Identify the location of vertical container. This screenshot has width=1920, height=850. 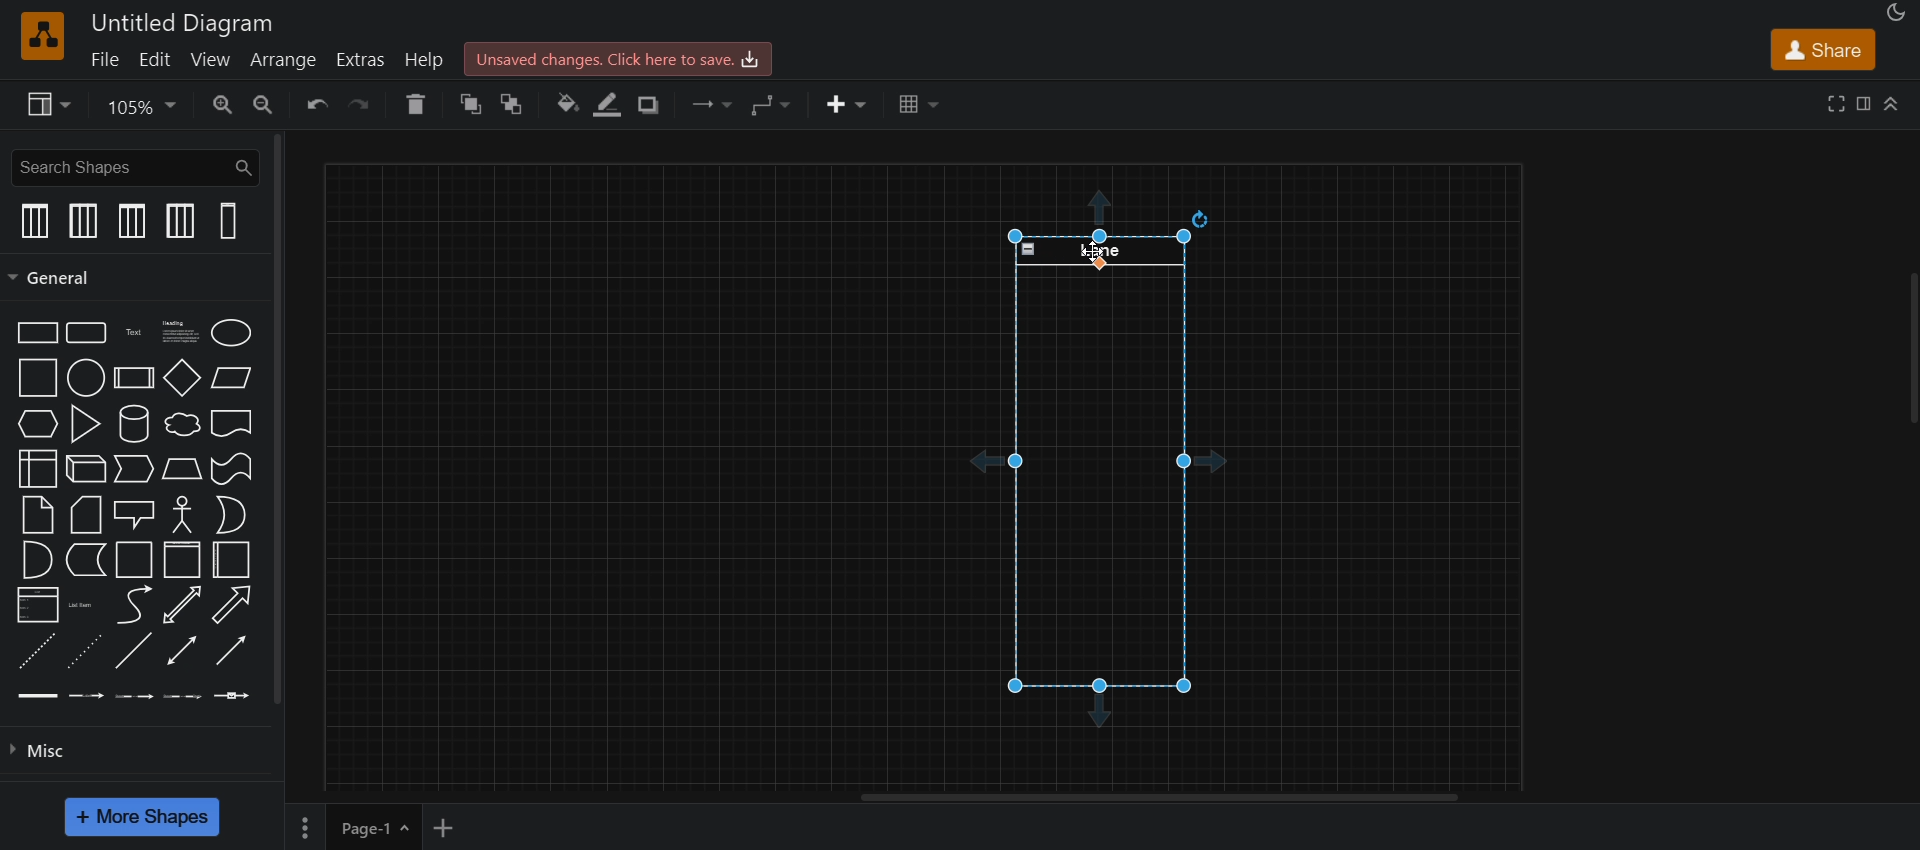
(229, 561).